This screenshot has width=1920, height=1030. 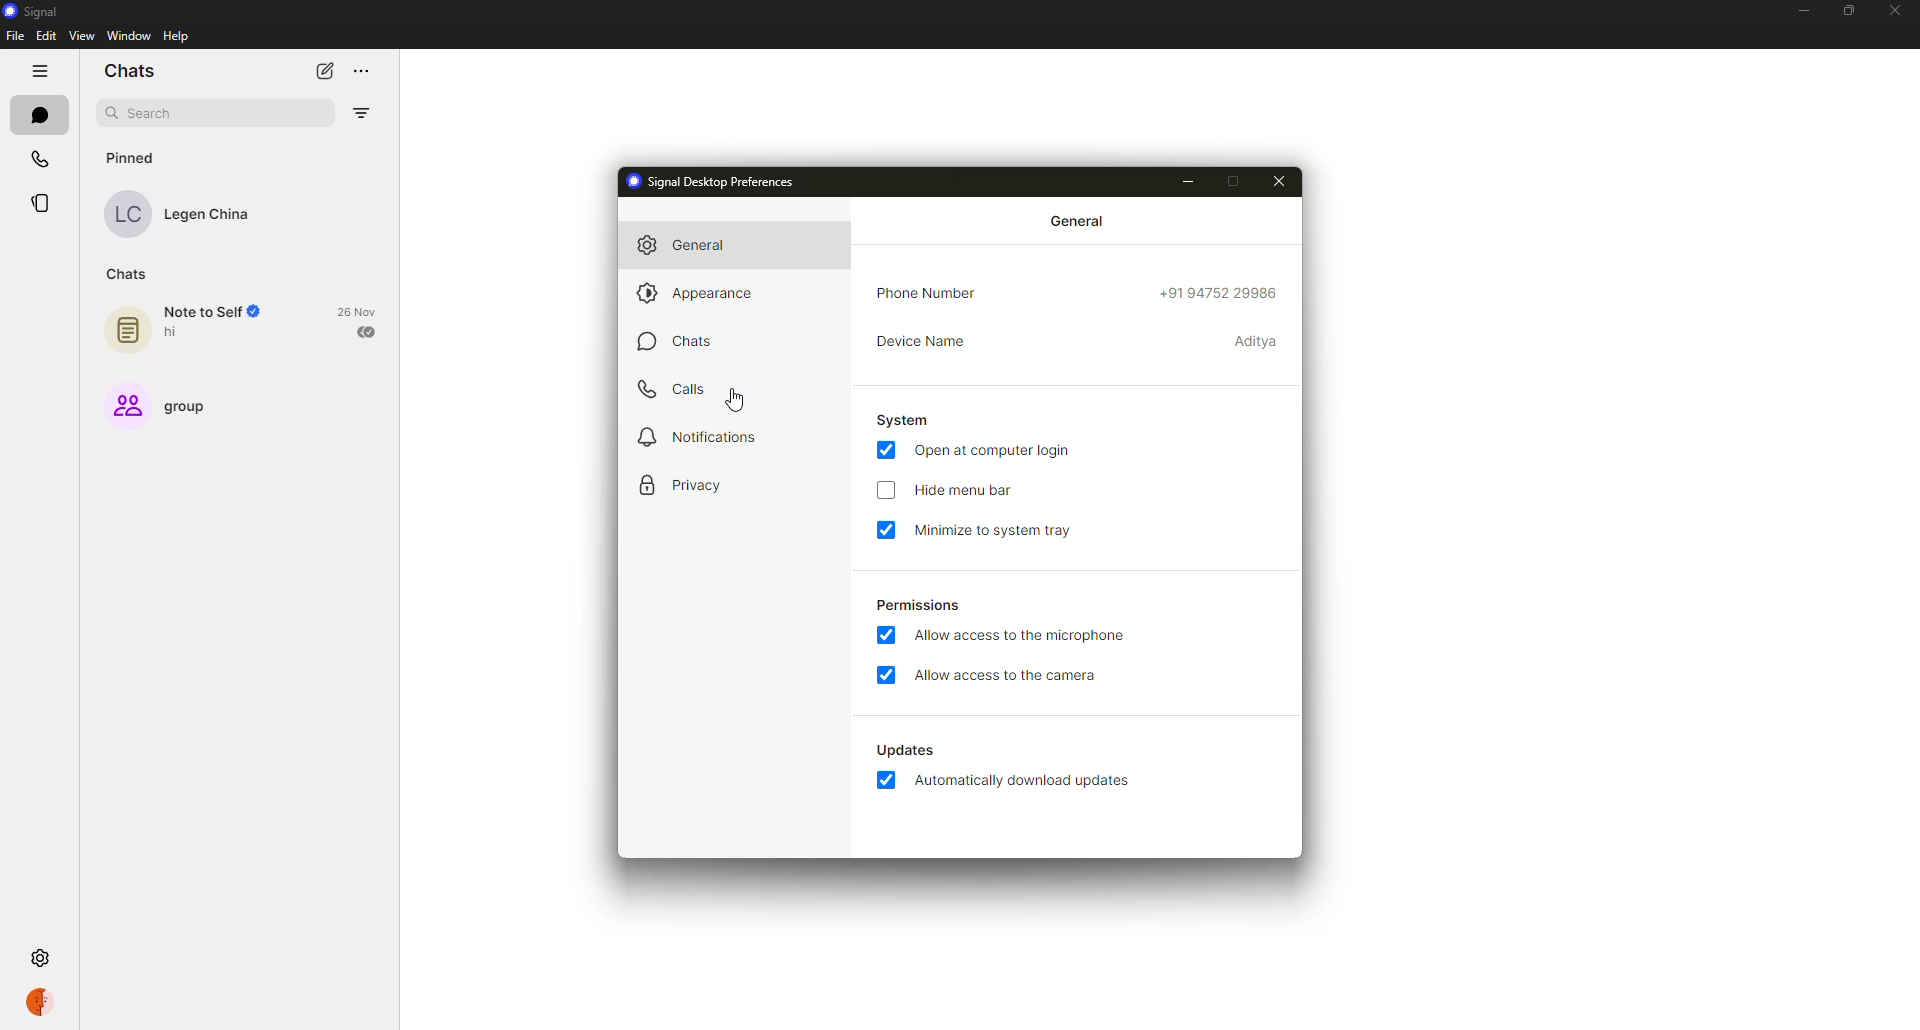 What do you see at coordinates (886, 449) in the screenshot?
I see `enabled` at bounding box center [886, 449].